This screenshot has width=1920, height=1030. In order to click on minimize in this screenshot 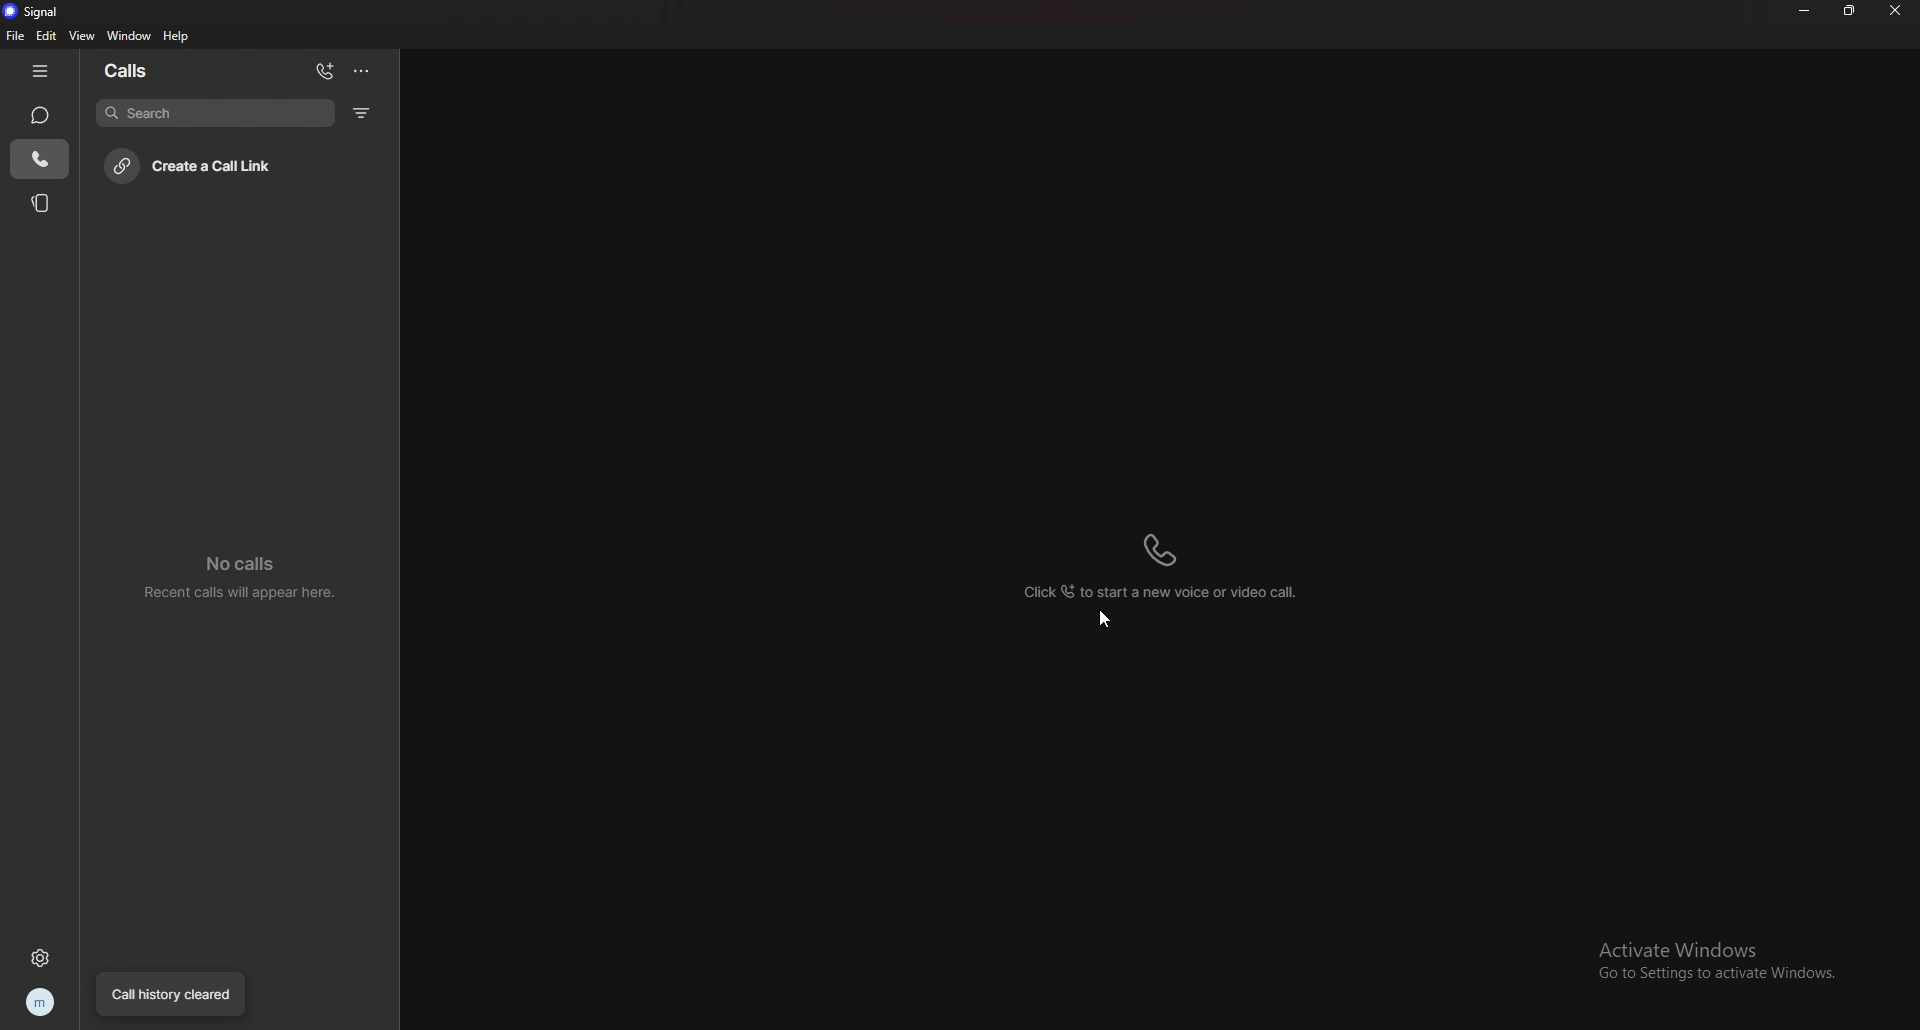, I will do `click(1805, 11)`.